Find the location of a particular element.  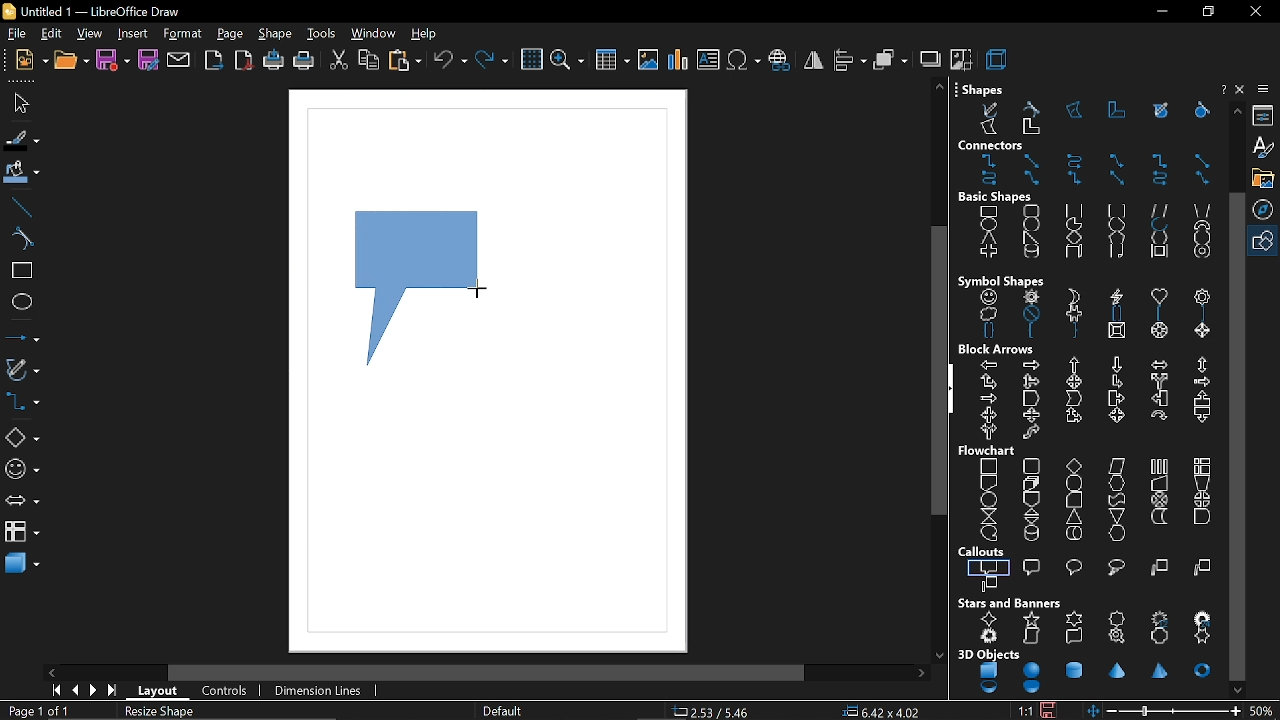

connector with arrows is located at coordinates (1076, 180).